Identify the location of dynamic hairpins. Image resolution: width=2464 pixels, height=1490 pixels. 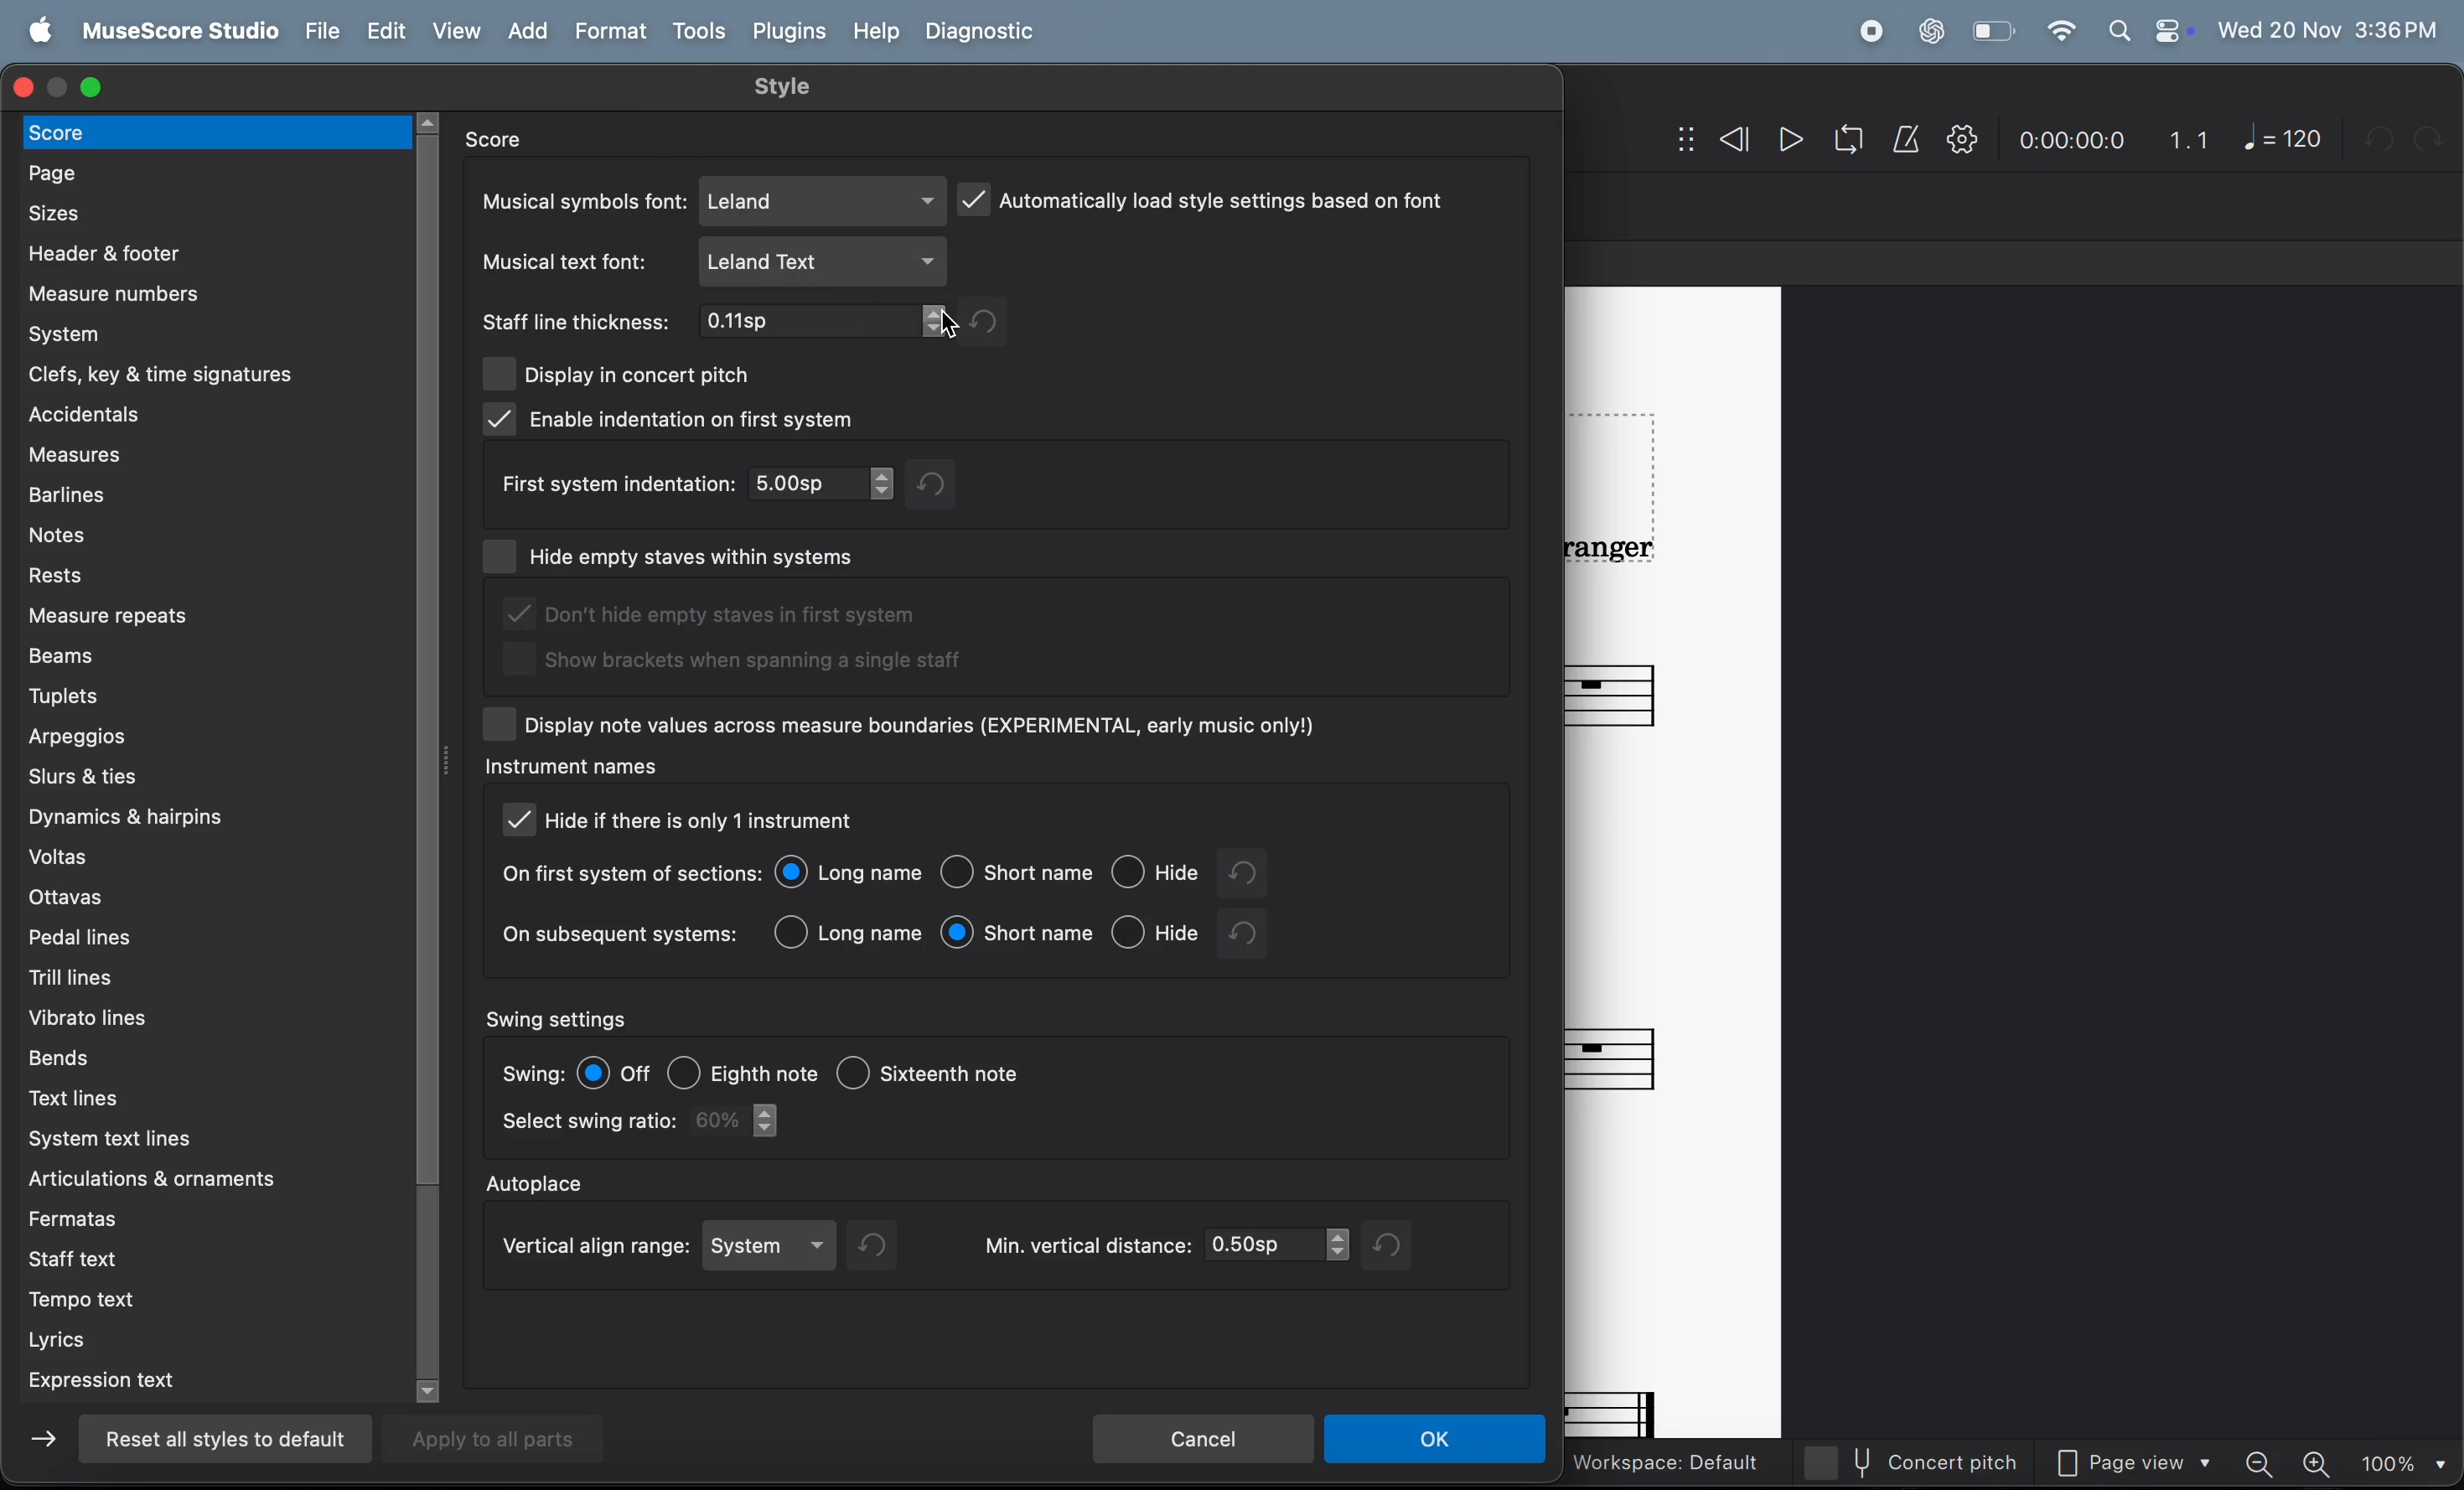
(201, 818).